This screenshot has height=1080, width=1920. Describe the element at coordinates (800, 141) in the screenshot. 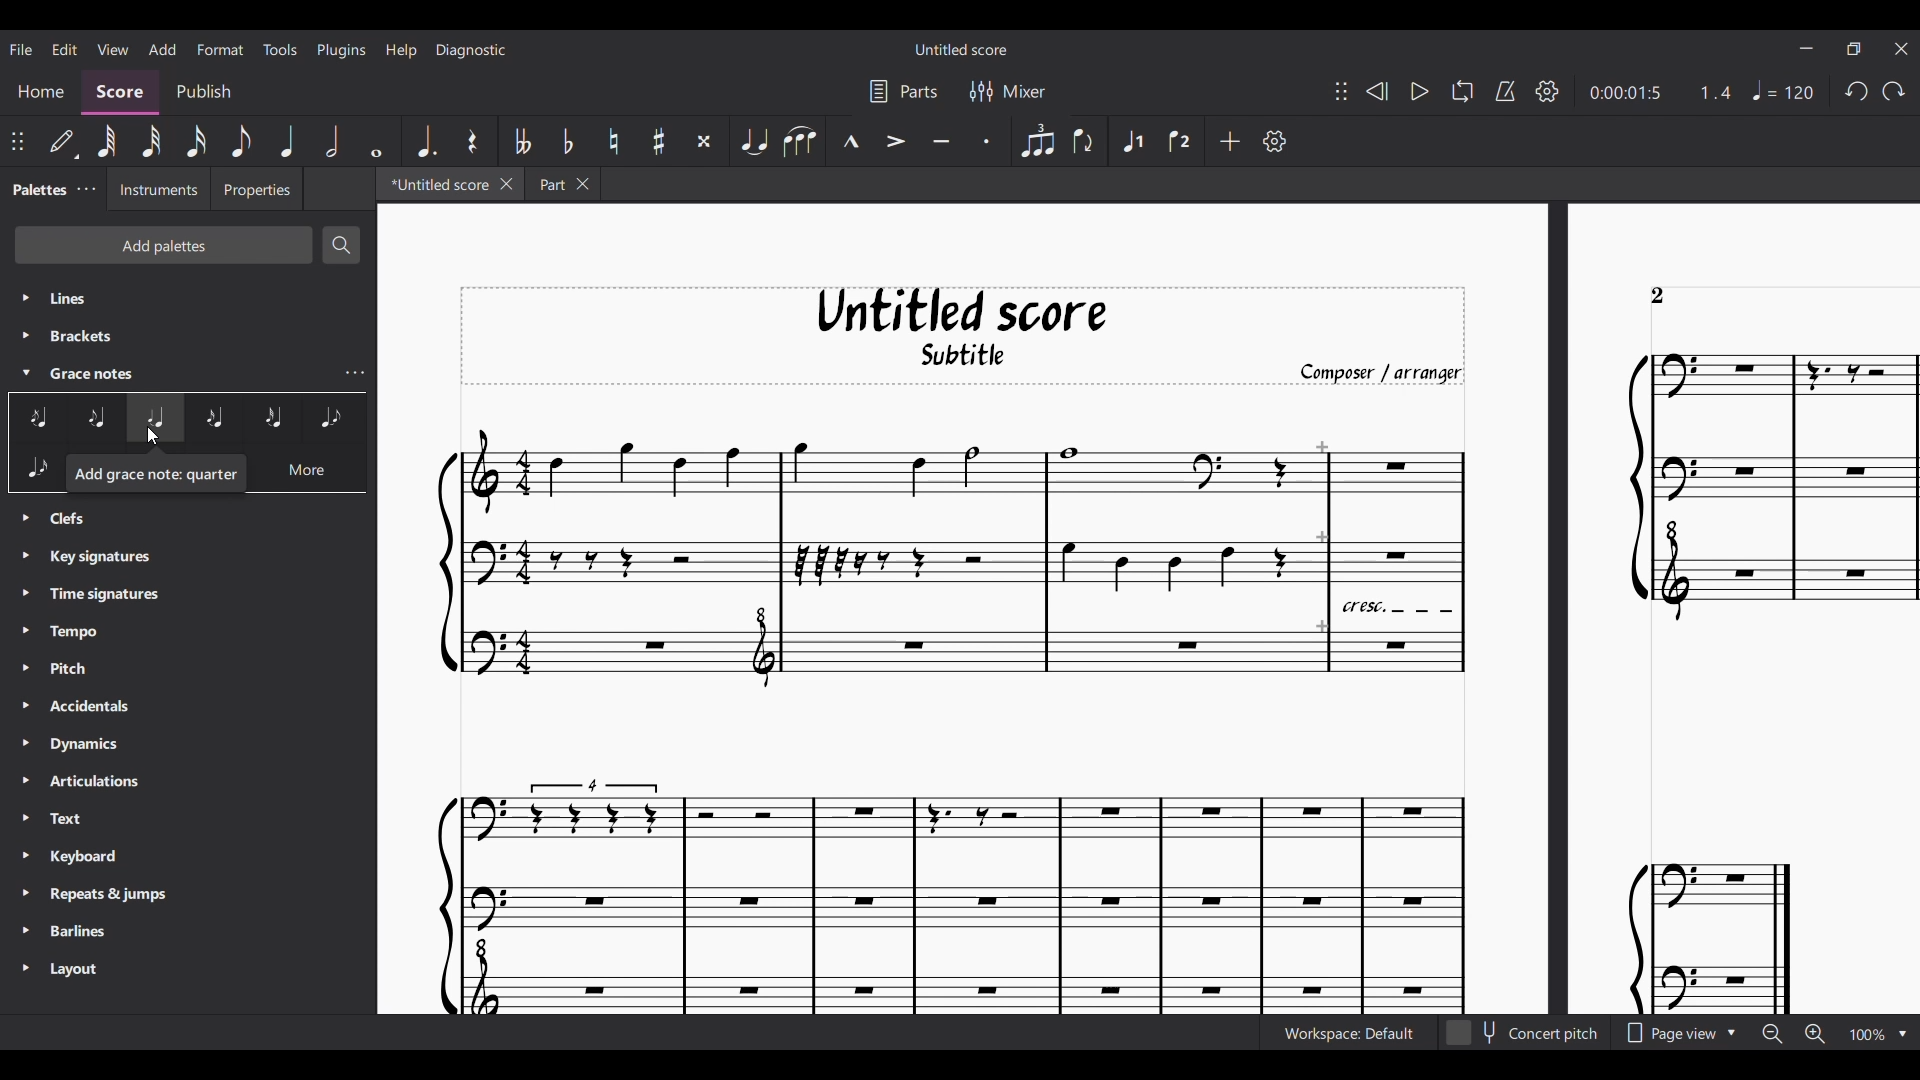

I see `Slur` at that location.